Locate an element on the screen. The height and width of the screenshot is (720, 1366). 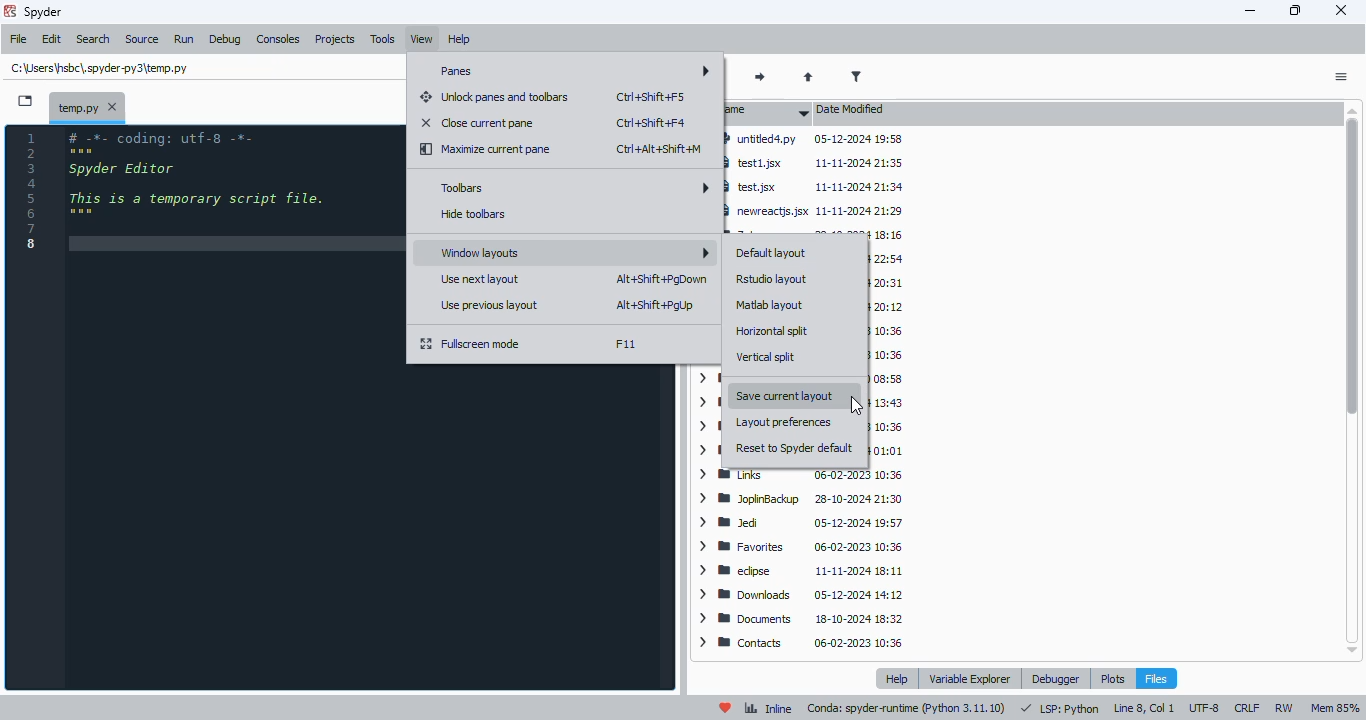
CRLF is located at coordinates (1246, 707).